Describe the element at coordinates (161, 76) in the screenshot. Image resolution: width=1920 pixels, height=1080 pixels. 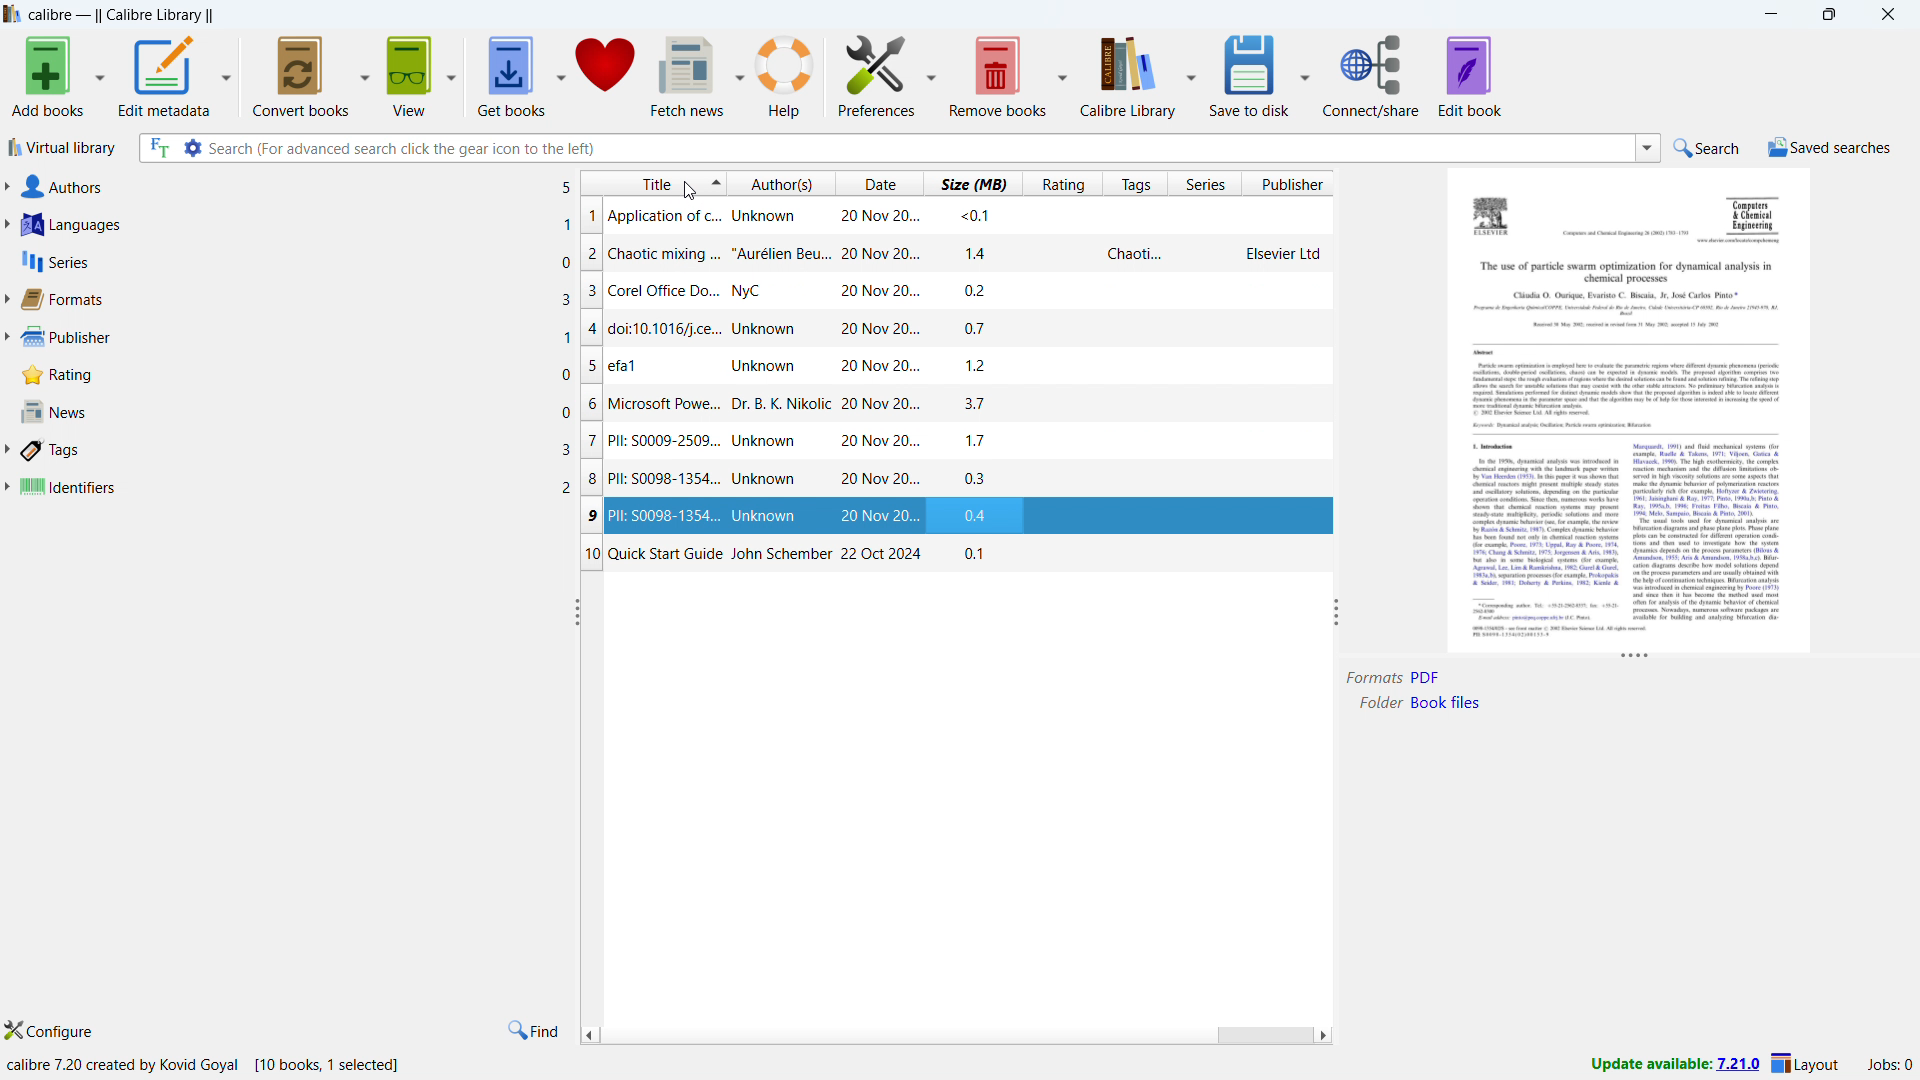
I see `edit metadata` at that location.